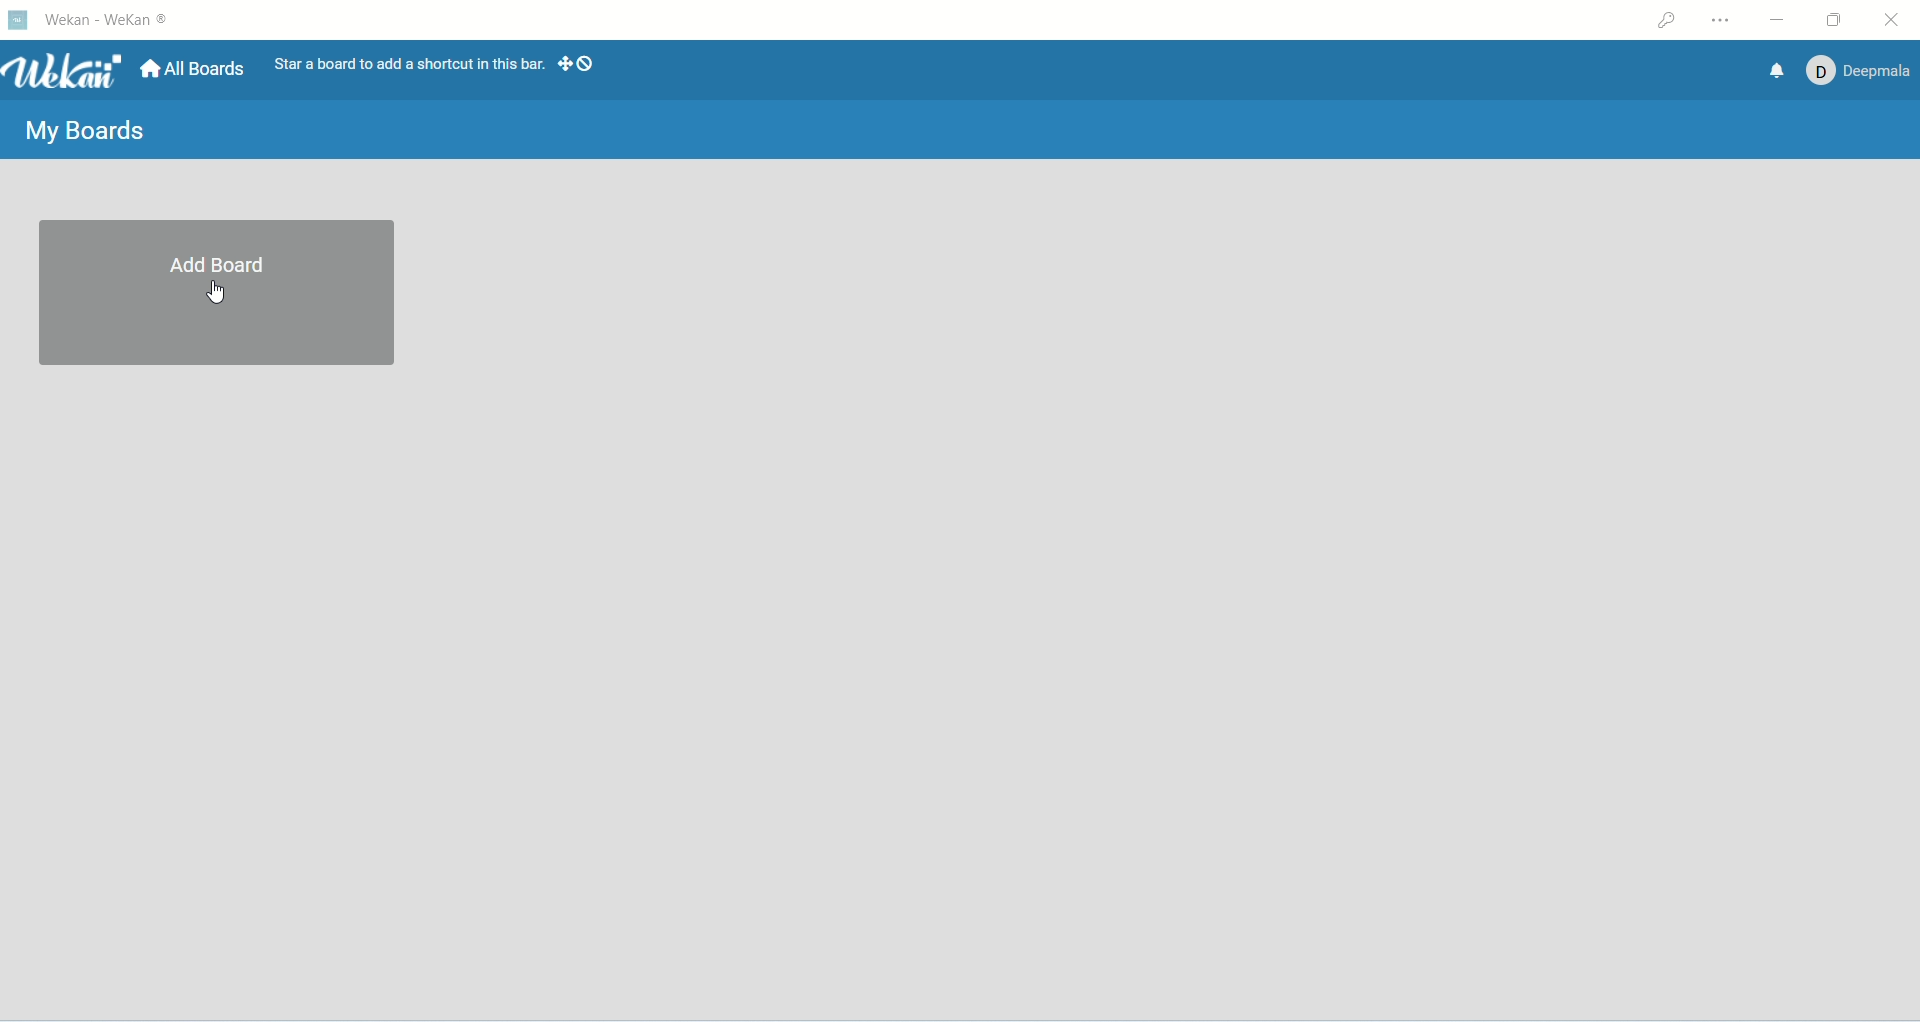 Image resolution: width=1920 pixels, height=1022 pixels. Describe the element at coordinates (1834, 23) in the screenshot. I see `maximize` at that location.